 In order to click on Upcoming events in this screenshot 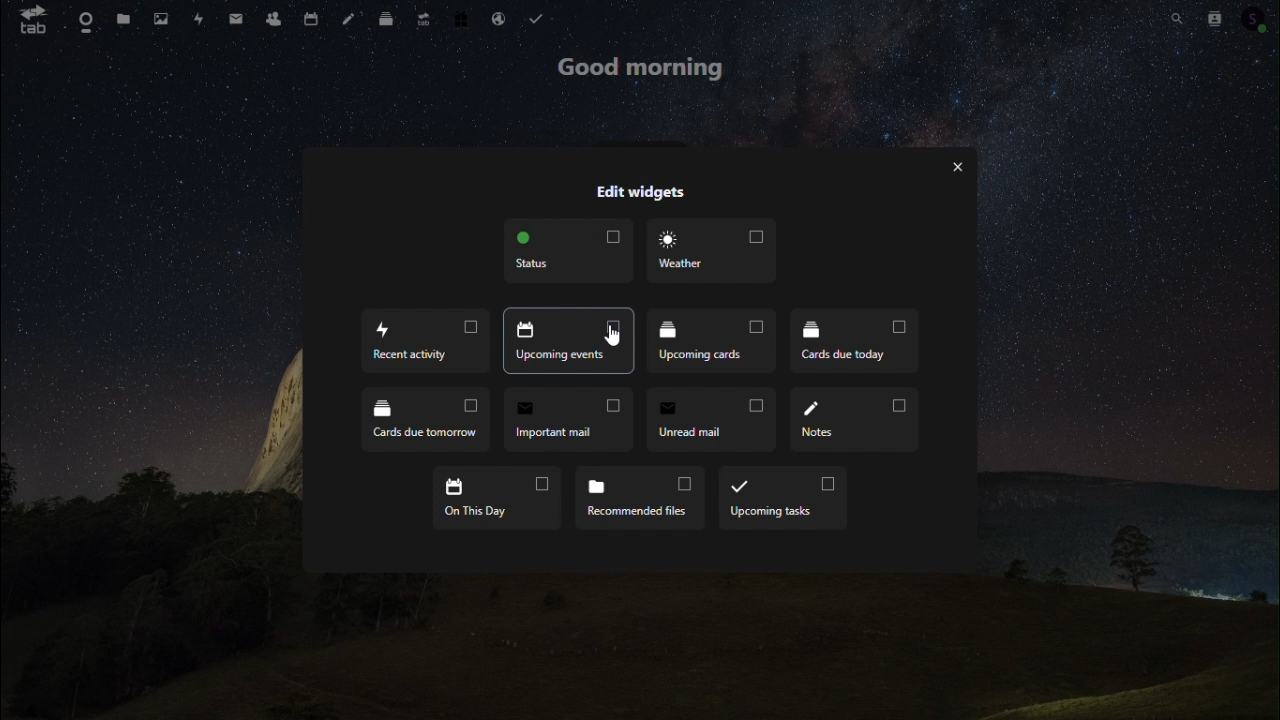, I will do `click(568, 340)`.